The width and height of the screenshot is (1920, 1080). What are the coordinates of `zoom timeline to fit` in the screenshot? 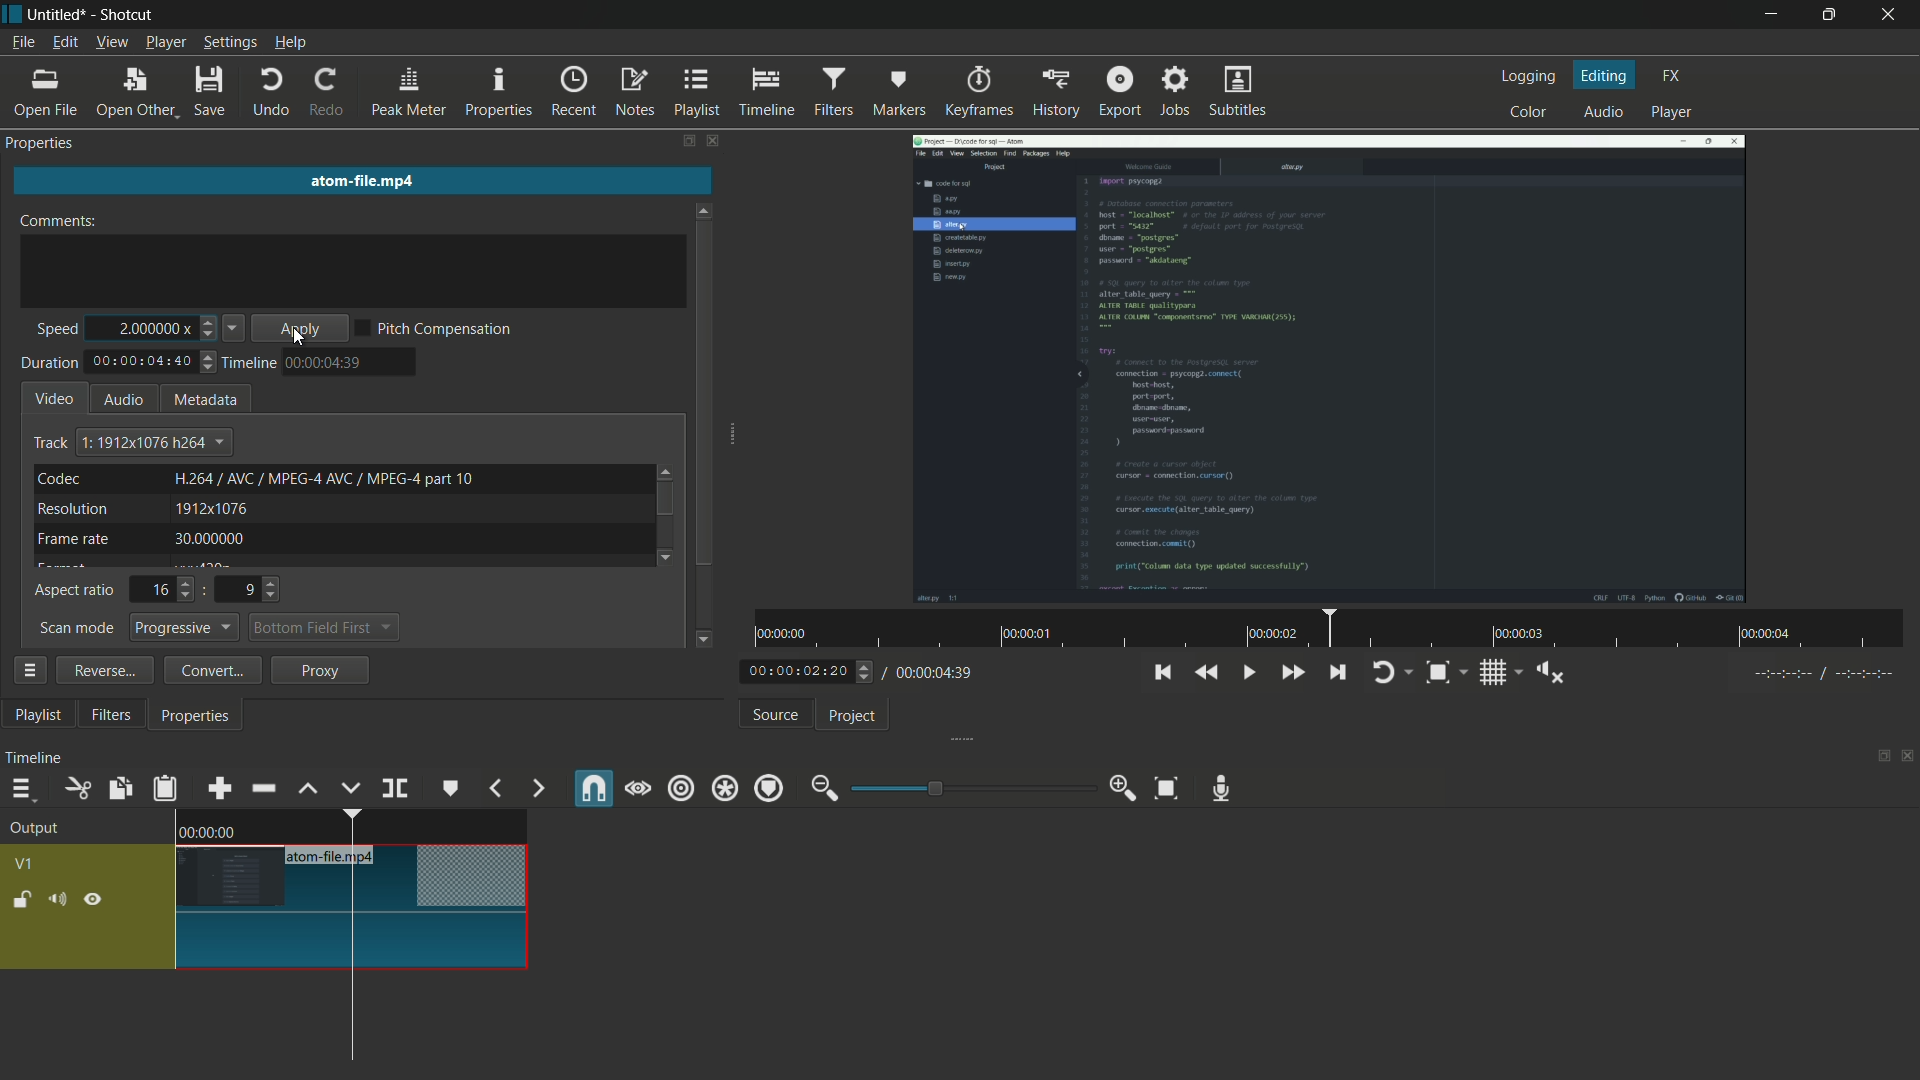 It's located at (1167, 788).